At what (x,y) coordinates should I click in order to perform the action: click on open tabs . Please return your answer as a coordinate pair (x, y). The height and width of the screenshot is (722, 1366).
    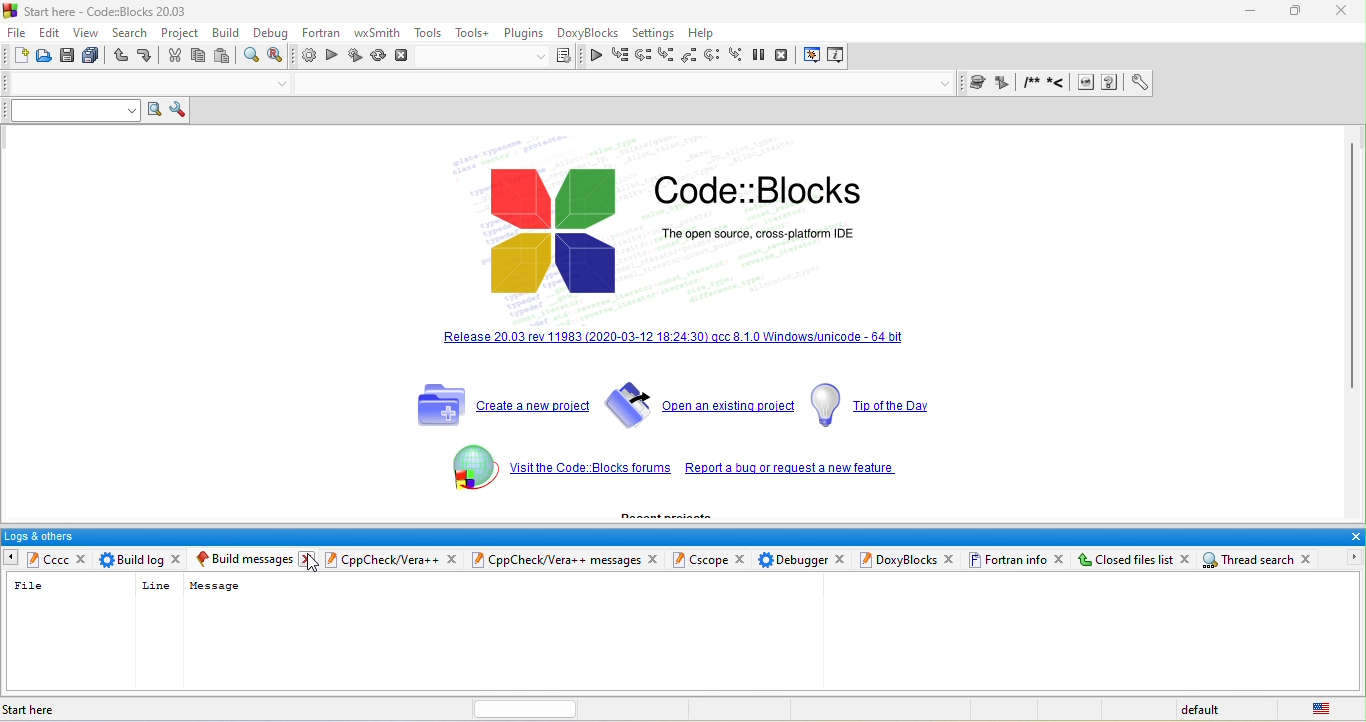
    Looking at the image, I should click on (616, 85).